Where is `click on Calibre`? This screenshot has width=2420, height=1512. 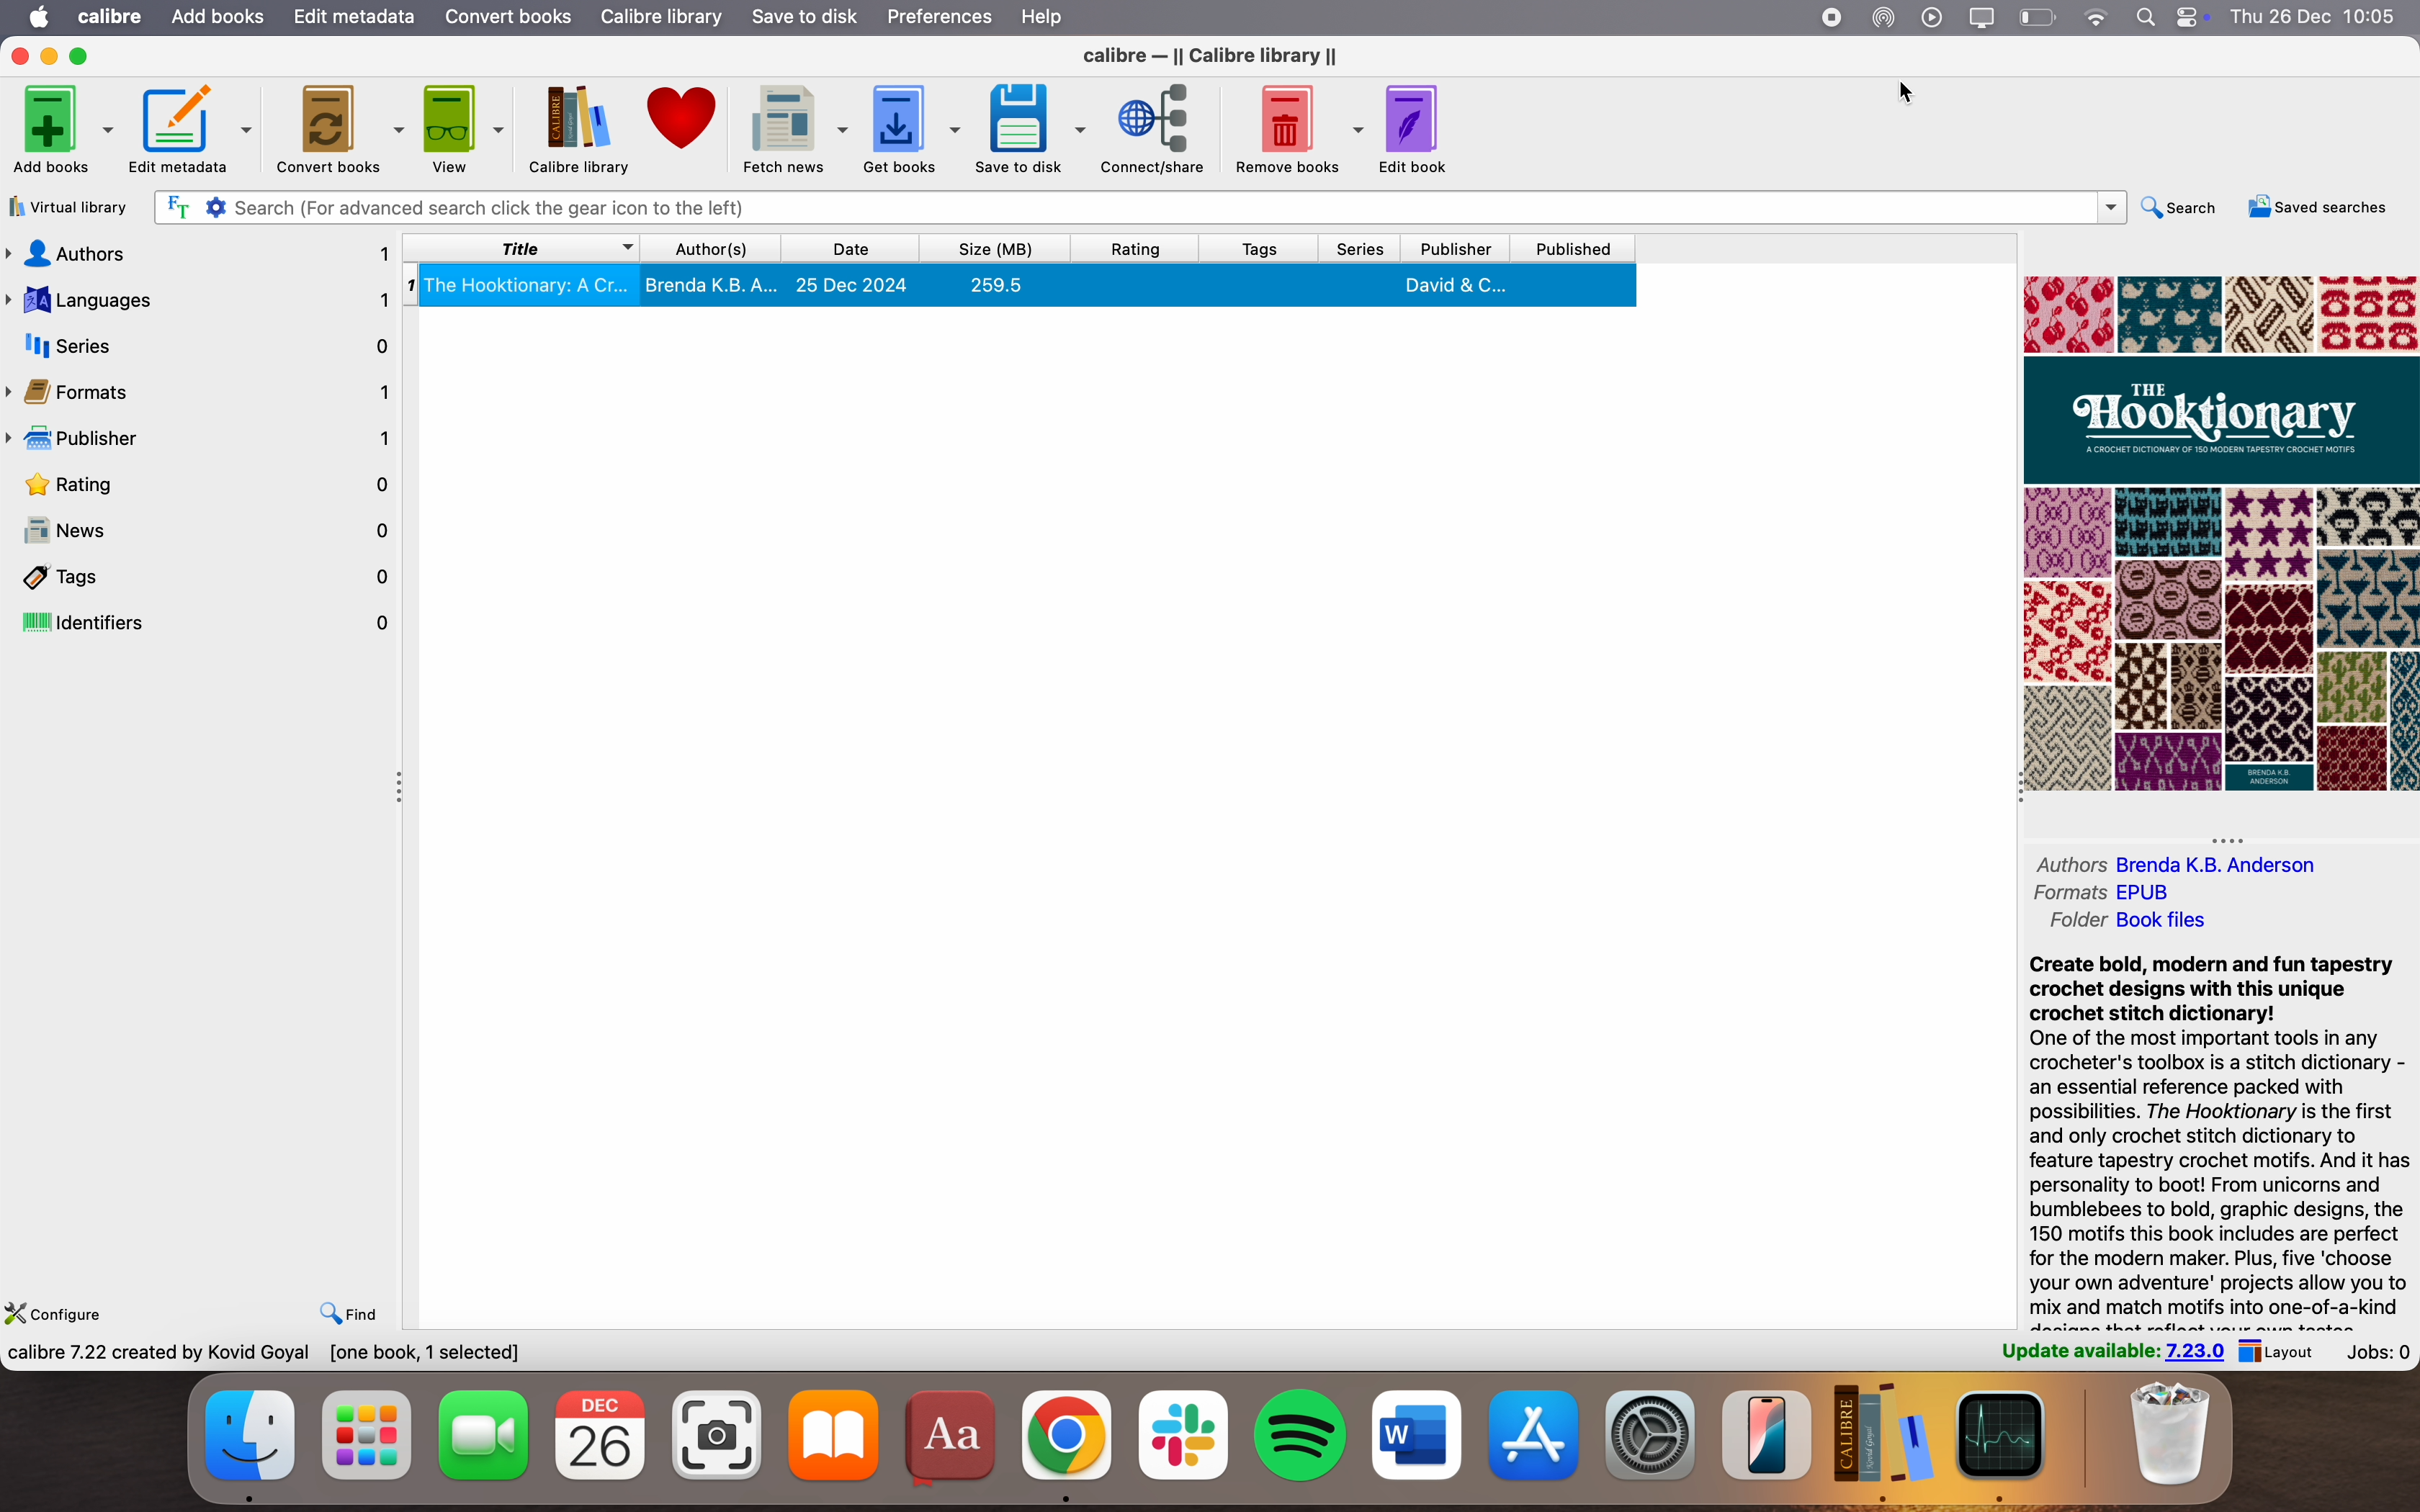 click on Calibre is located at coordinates (1882, 1436).